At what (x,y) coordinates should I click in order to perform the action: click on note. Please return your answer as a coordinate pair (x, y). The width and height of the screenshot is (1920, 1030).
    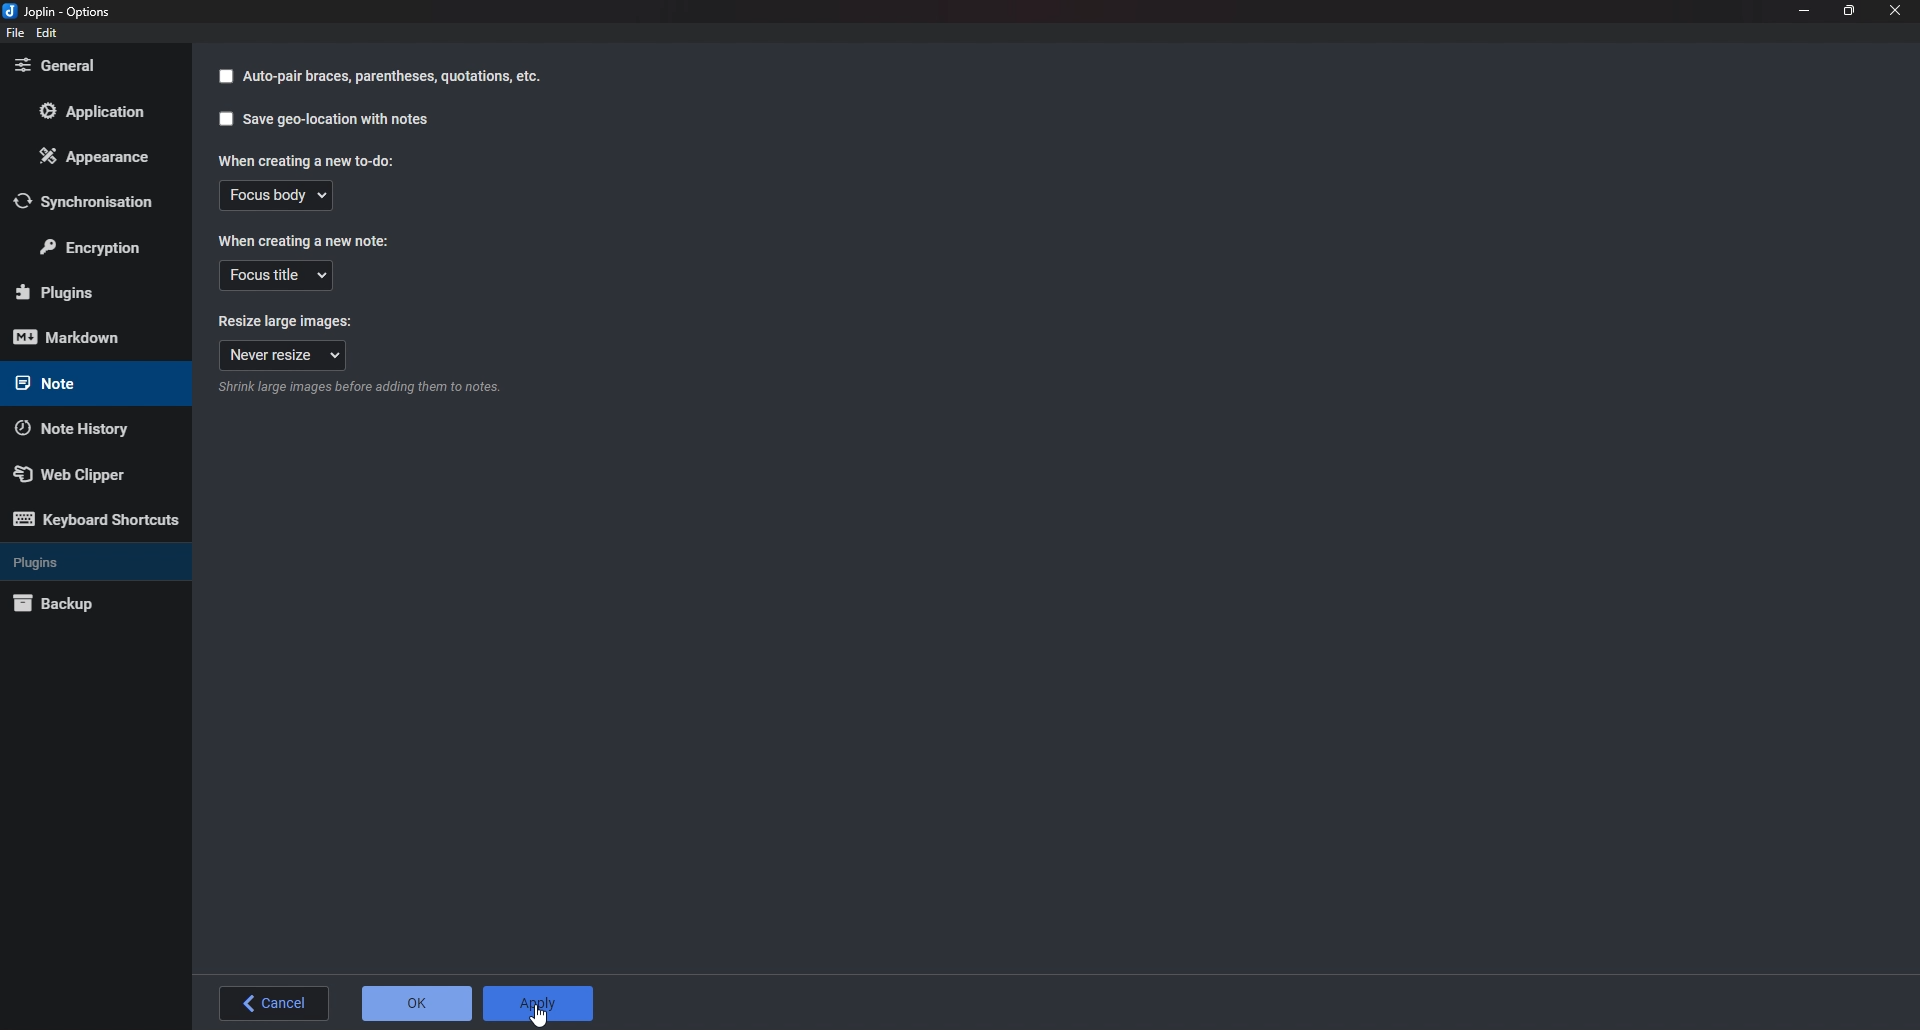
    Looking at the image, I should click on (85, 383).